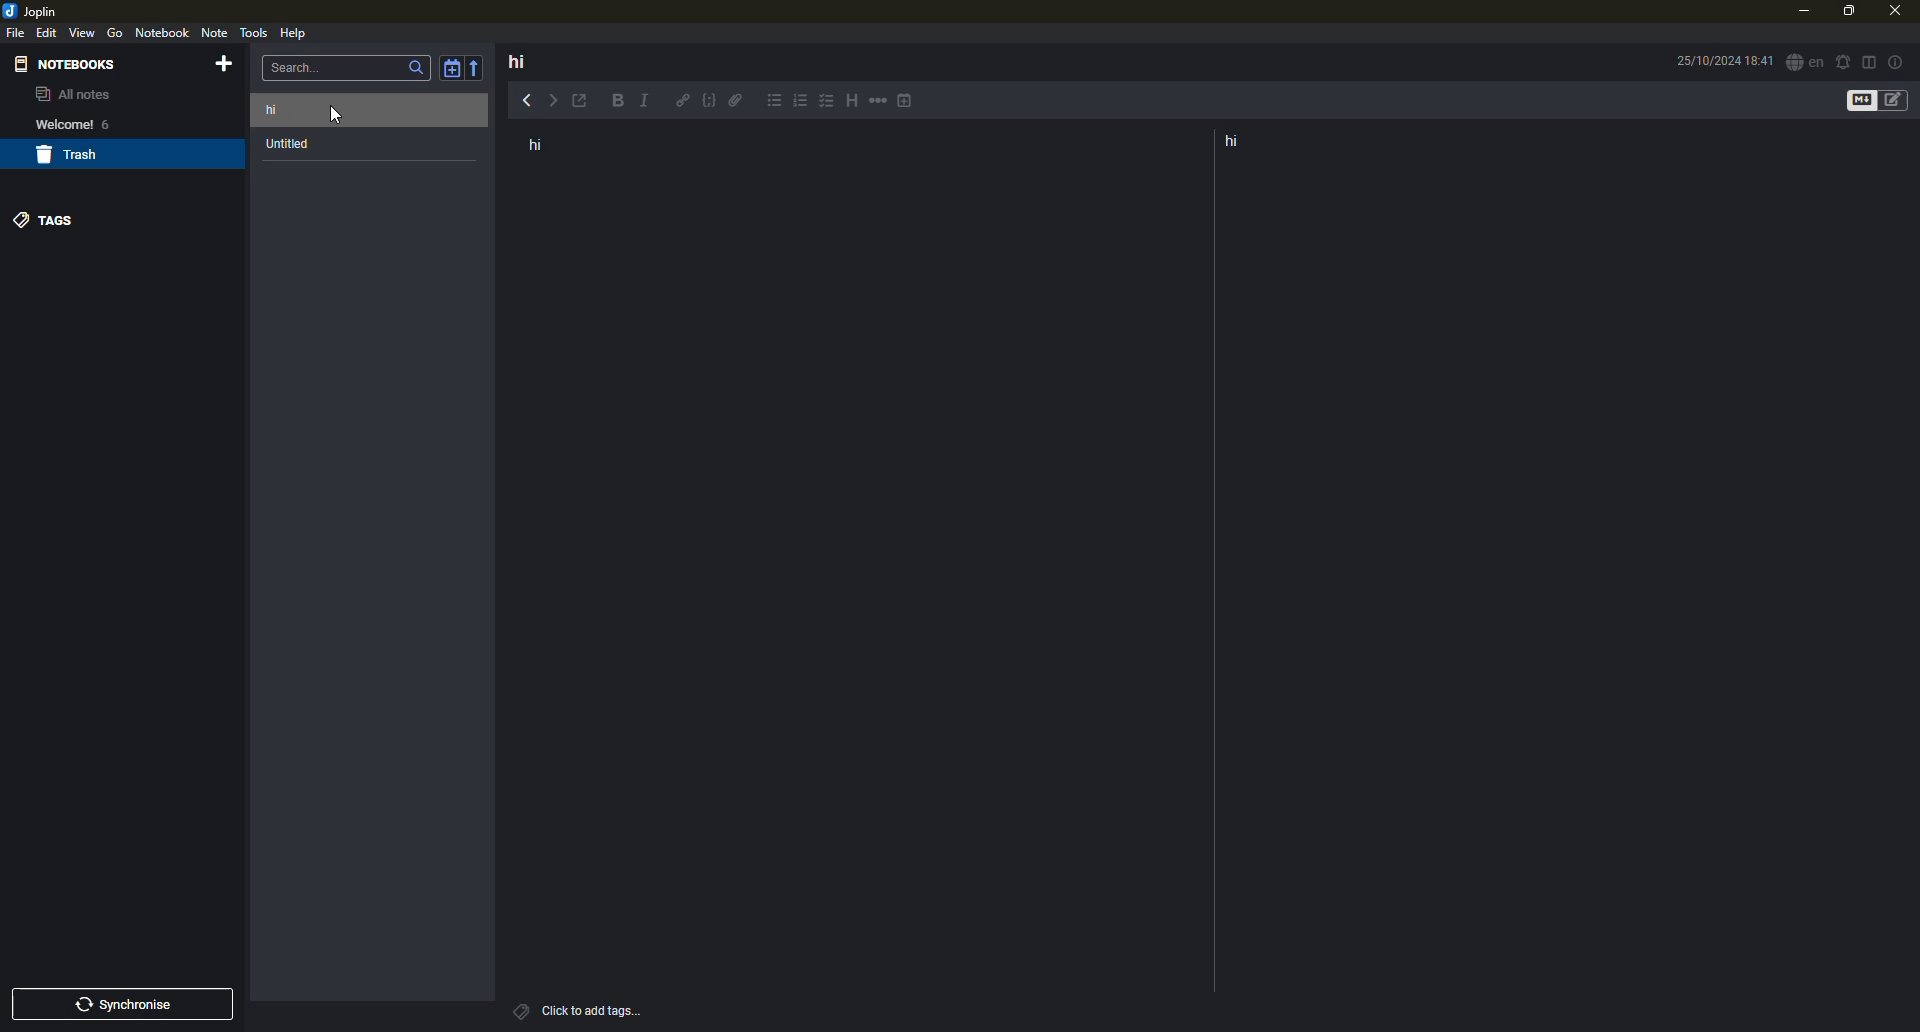 This screenshot has height=1032, width=1920. What do you see at coordinates (1239, 142) in the screenshot?
I see `hi` at bounding box center [1239, 142].